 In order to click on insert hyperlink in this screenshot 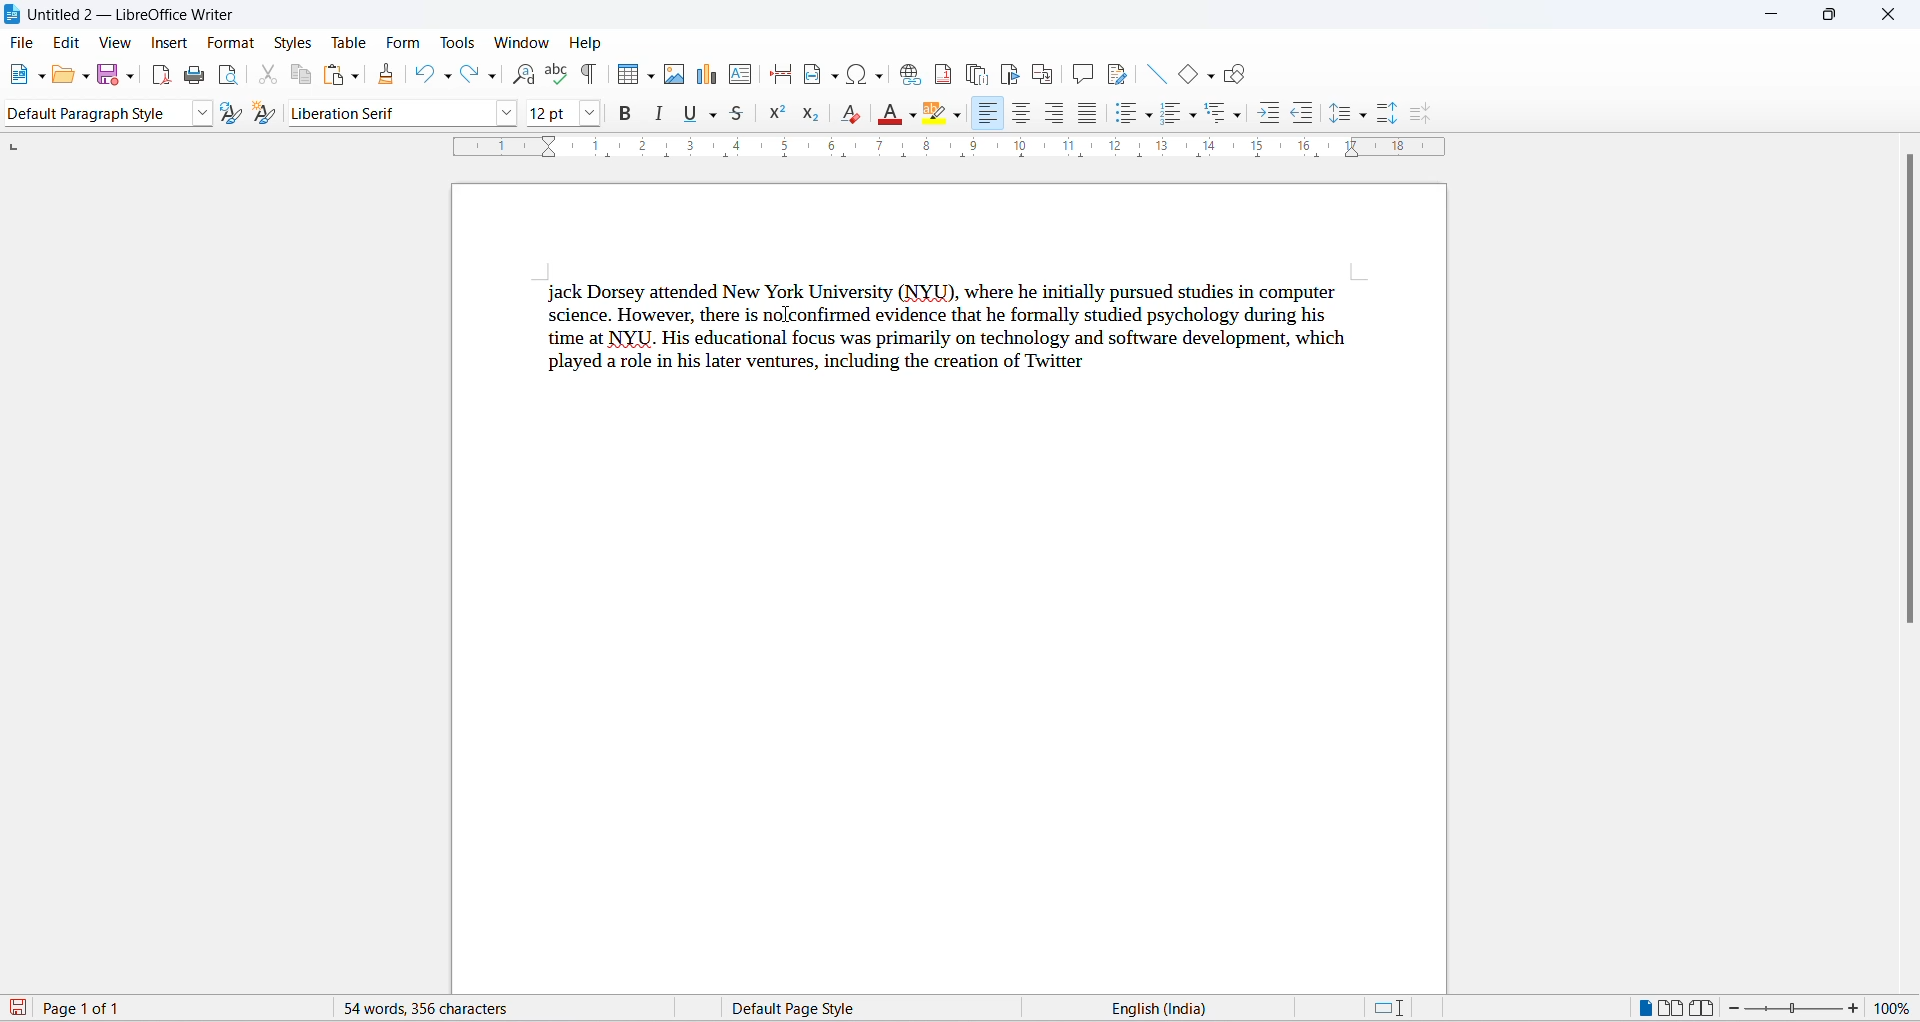, I will do `click(905, 75)`.